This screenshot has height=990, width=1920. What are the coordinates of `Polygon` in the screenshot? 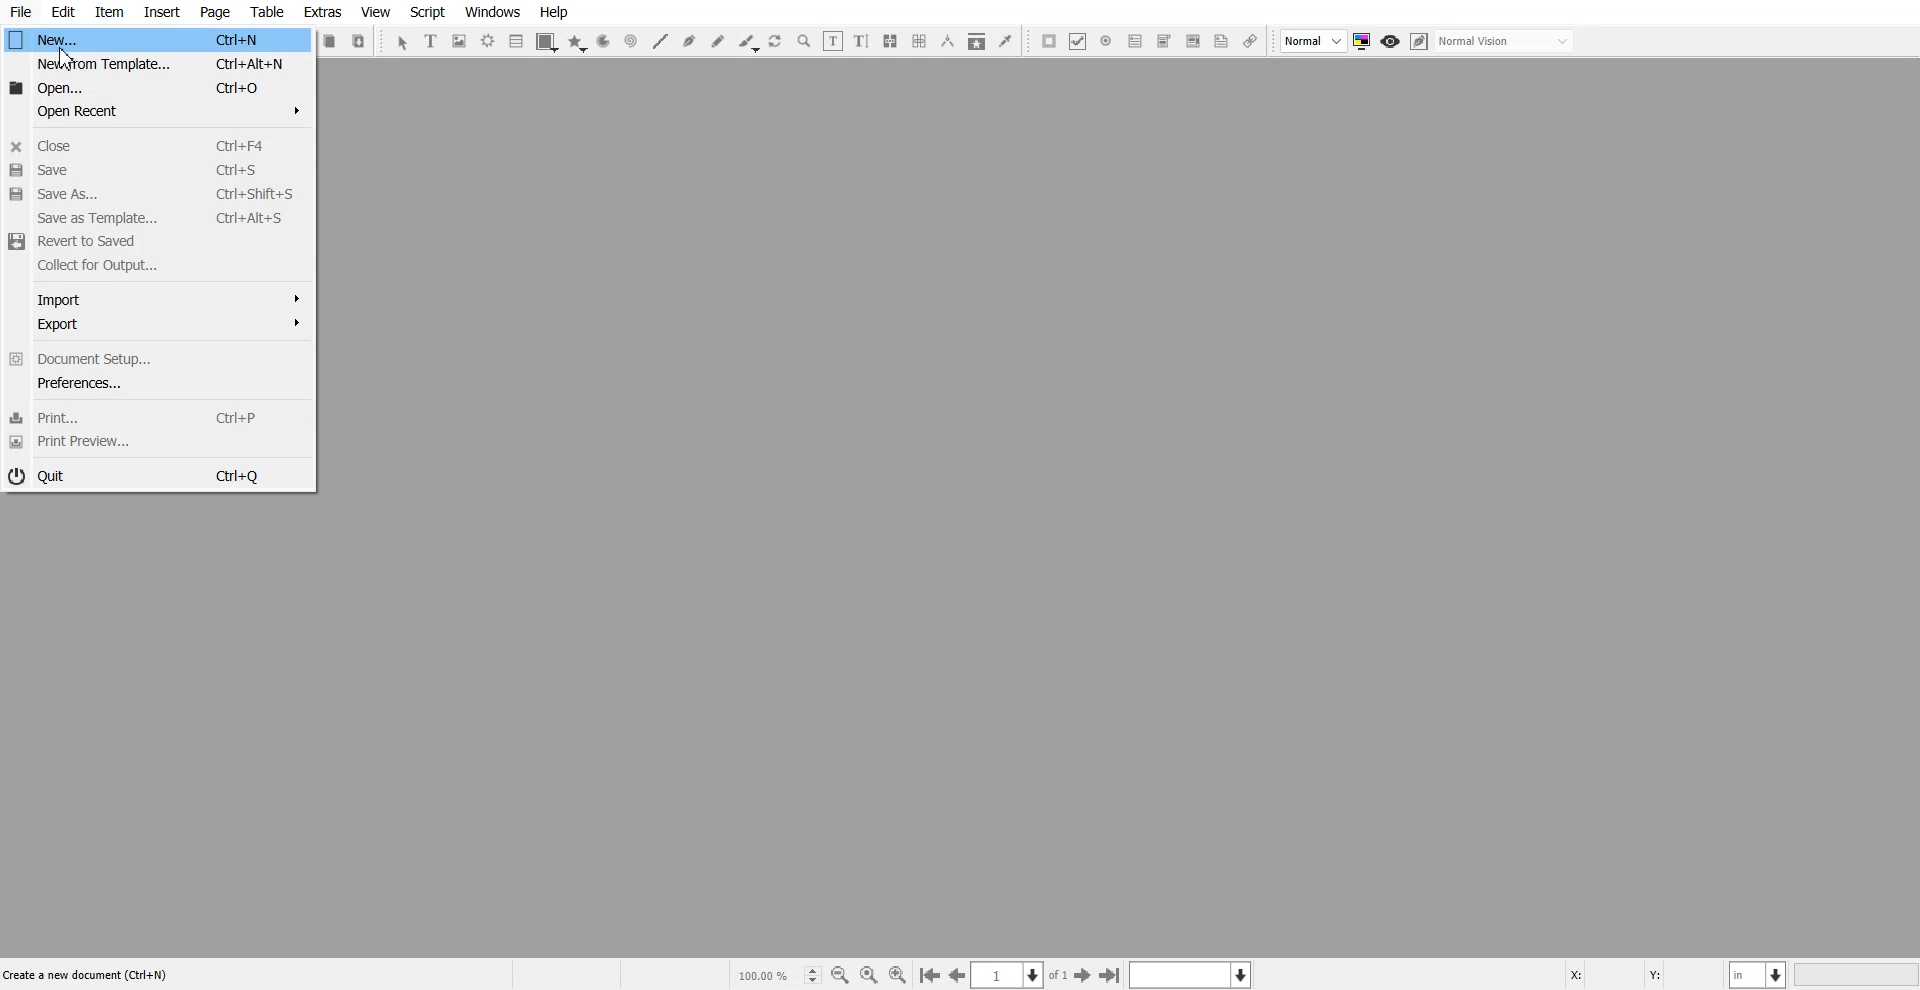 It's located at (577, 43).